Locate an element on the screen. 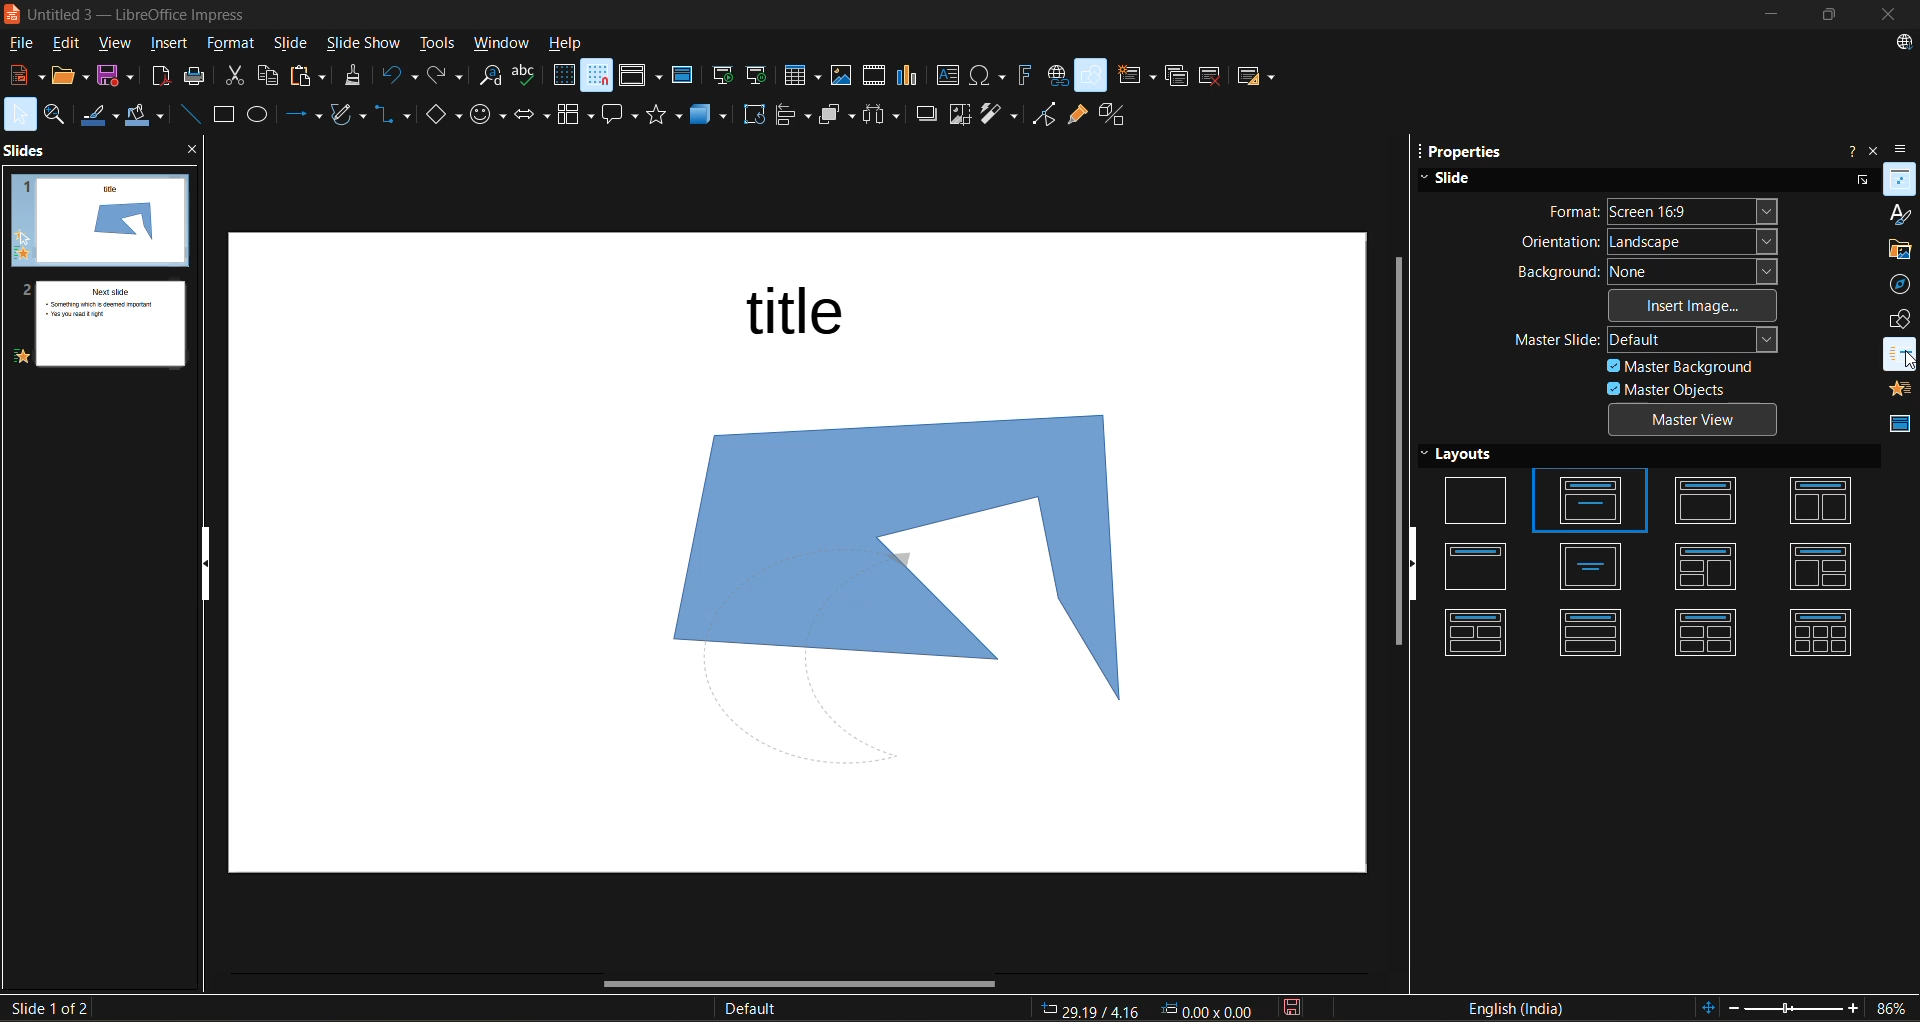 The height and width of the screenshot is (1022, 1920). horizontal scroll bar is located at coordinates (786, 987).